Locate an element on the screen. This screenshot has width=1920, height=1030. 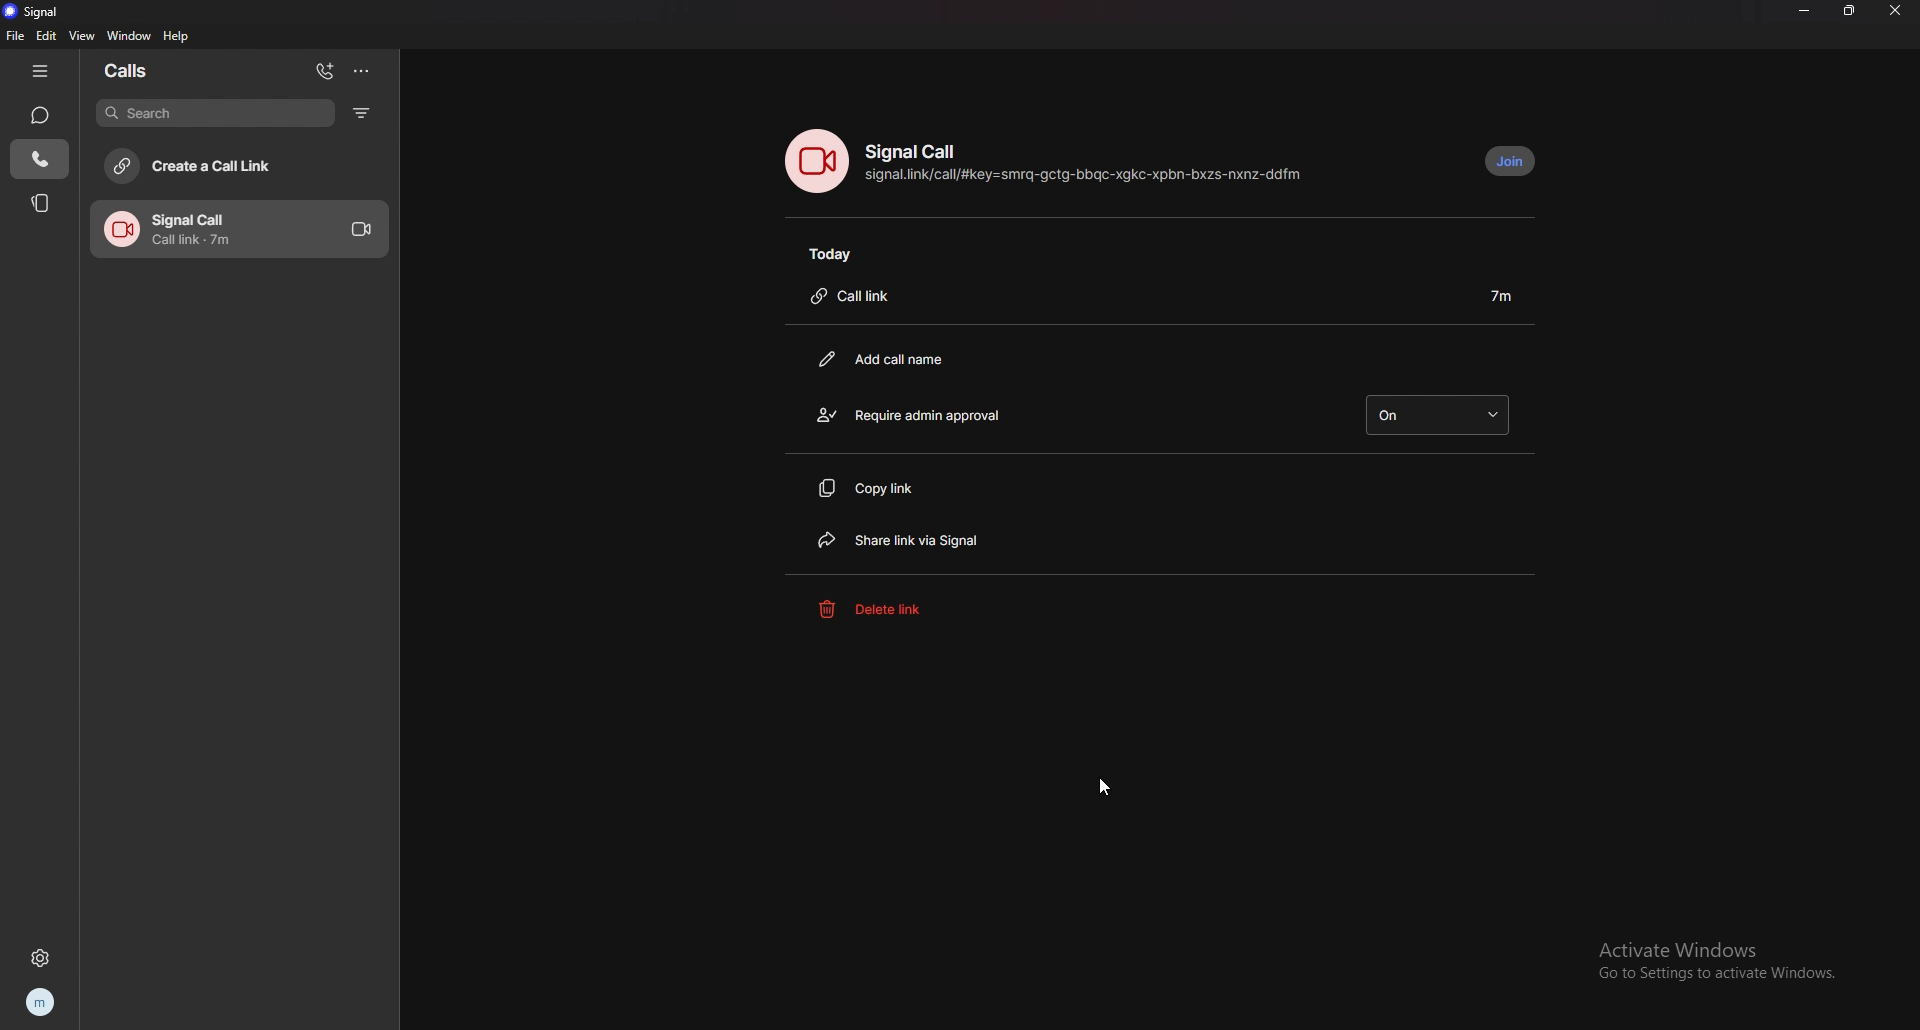
call is located at coordinates (238, 229).